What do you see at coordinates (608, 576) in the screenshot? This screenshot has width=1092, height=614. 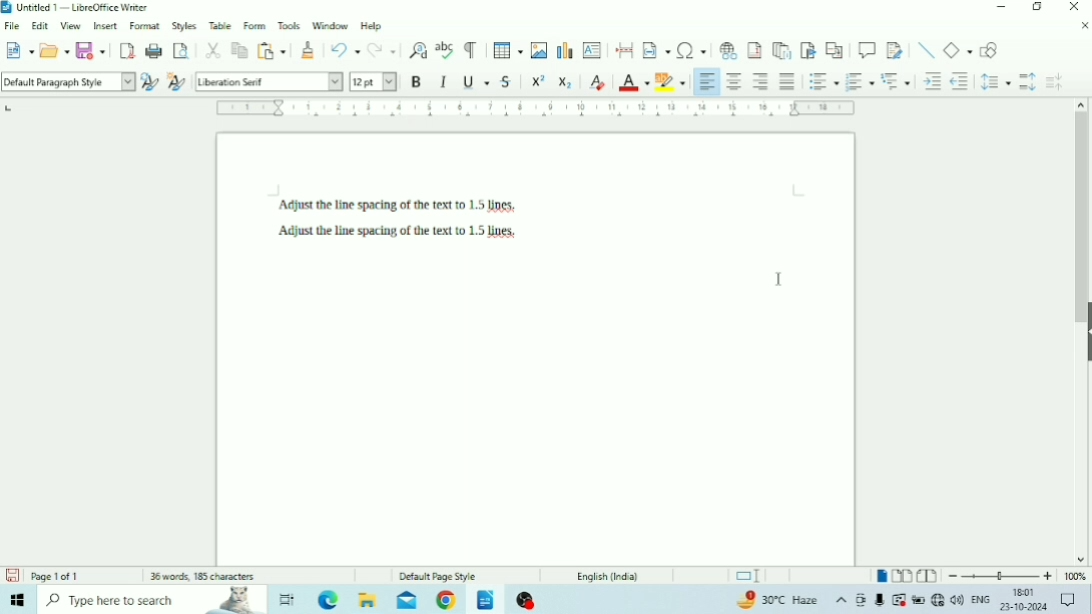 I see `Language` at bounding box center [608, 576].